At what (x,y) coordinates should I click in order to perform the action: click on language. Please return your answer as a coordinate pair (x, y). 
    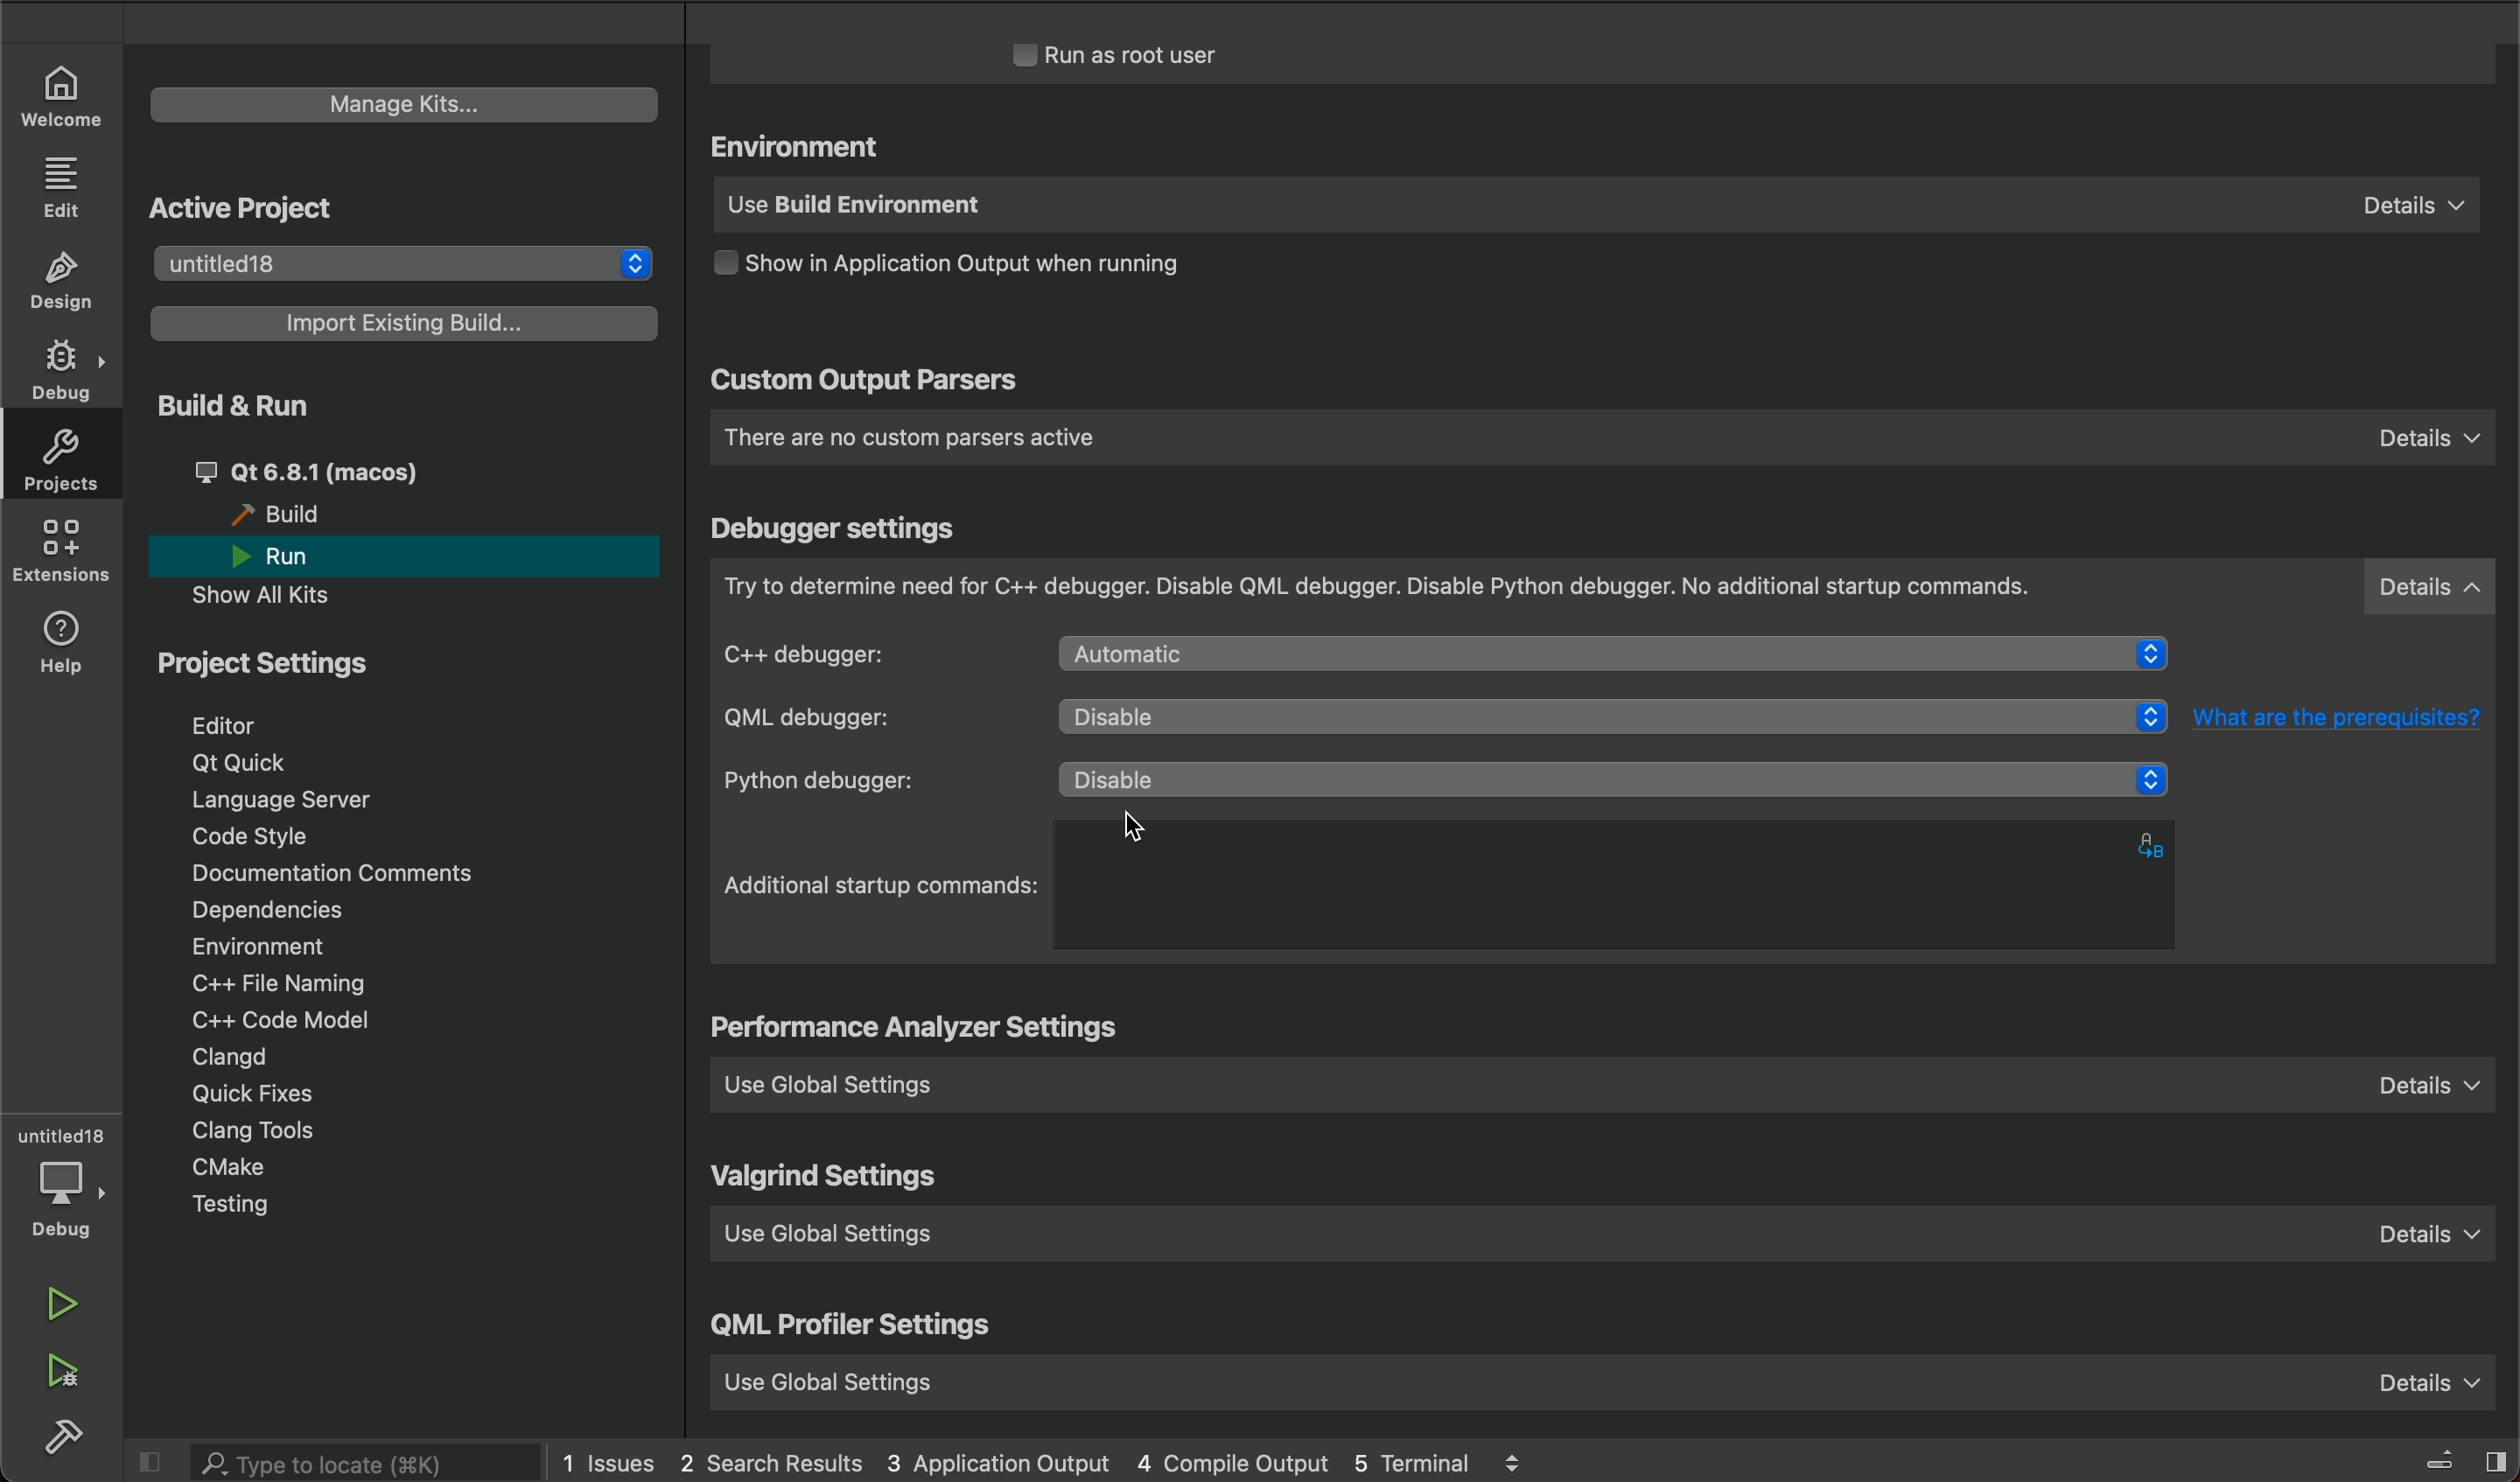
    Looking at the image, I should click on (298, 800).